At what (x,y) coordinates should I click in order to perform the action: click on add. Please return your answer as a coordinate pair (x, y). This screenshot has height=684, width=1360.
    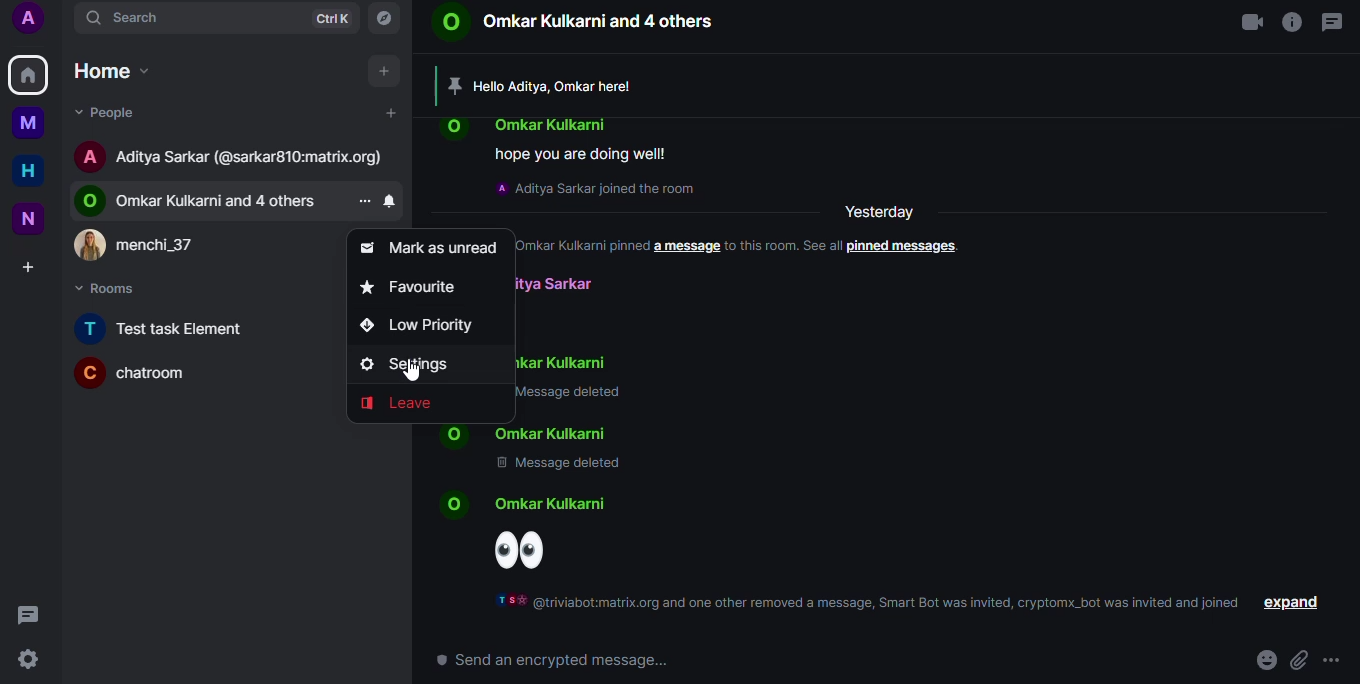
    Looking at the image, I should click on (388, 72).